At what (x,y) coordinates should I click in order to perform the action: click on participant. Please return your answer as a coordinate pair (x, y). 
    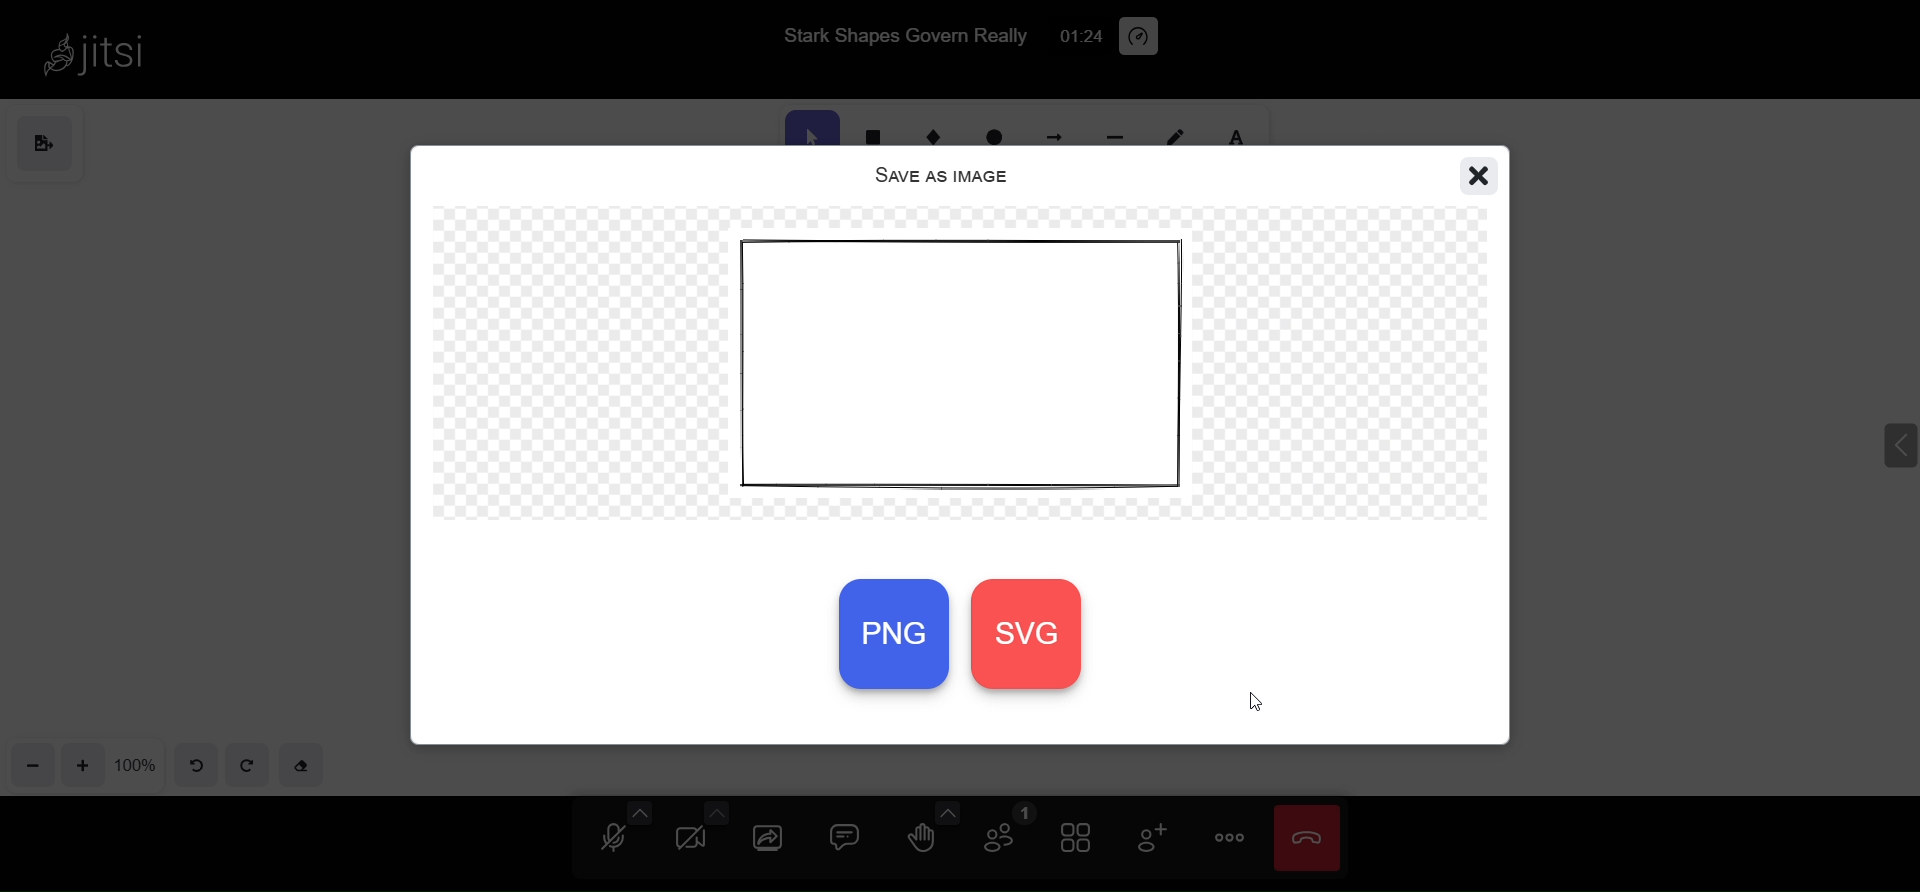
    Looking at the image, I should click on (1004, 833).